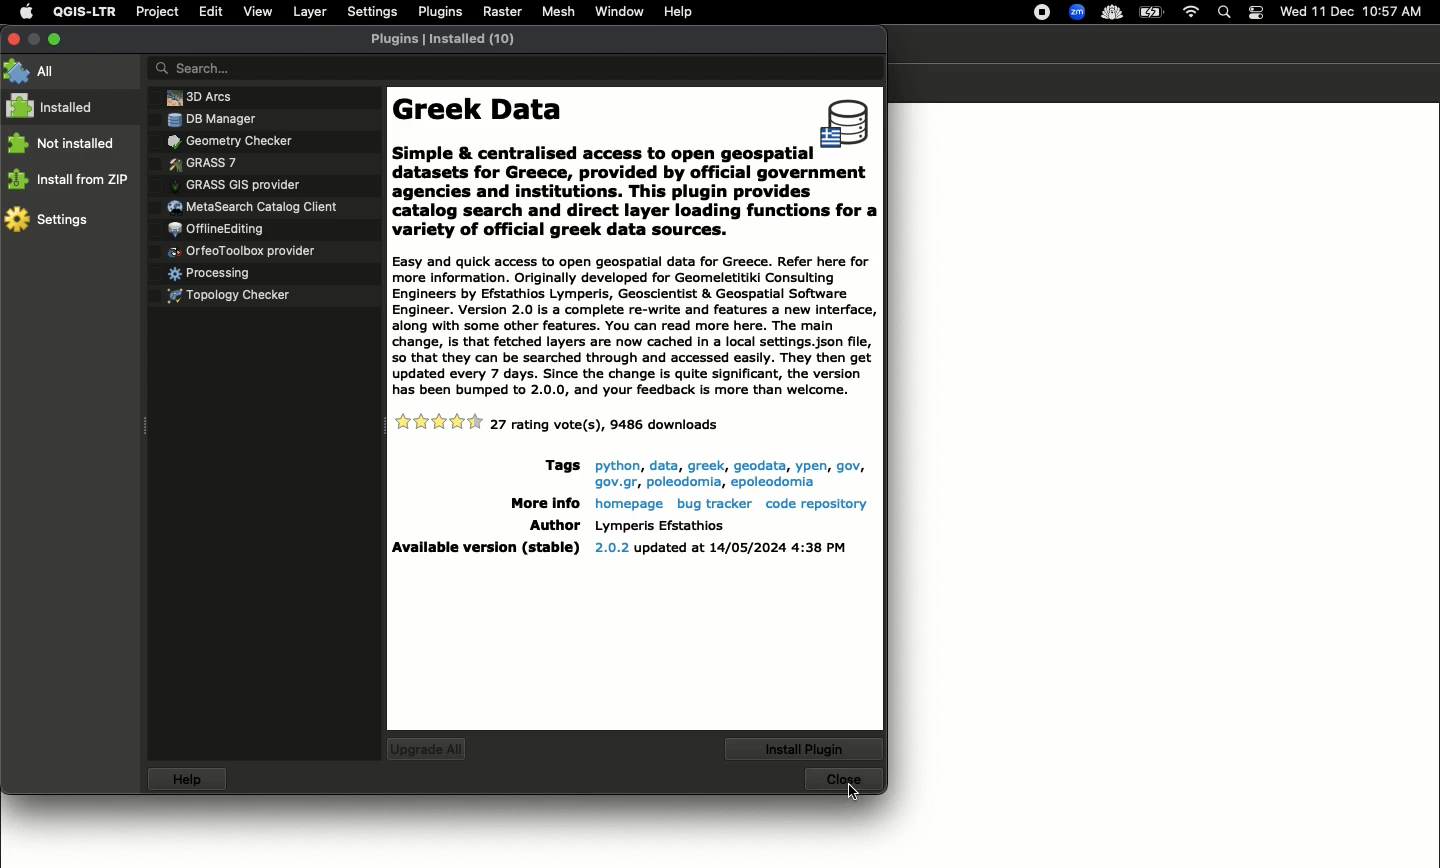 This screenshot has width=1440, height=868. Describe the element at coordinates (1255, 11) in the screenshot. I see `Notification` at that location.